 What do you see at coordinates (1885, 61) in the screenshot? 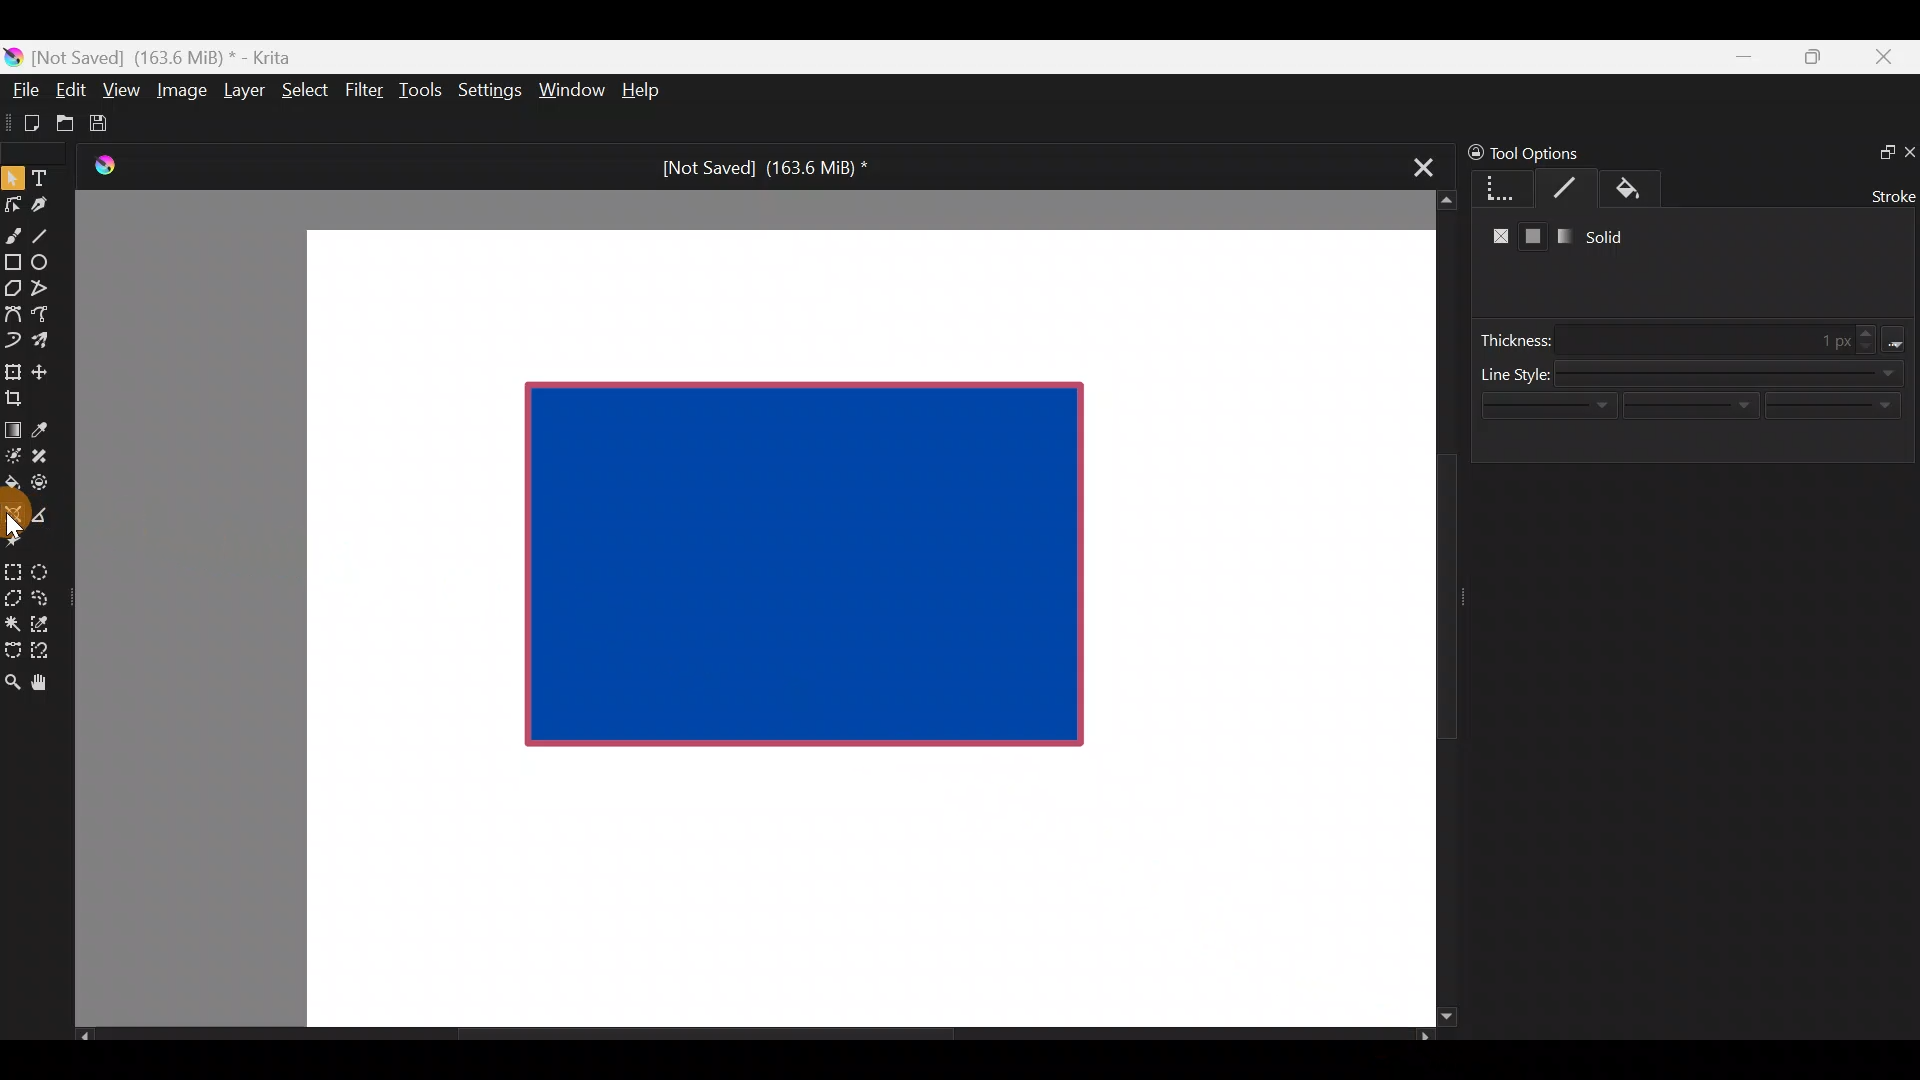
I see `Close` at bounding box center [1885, 61].